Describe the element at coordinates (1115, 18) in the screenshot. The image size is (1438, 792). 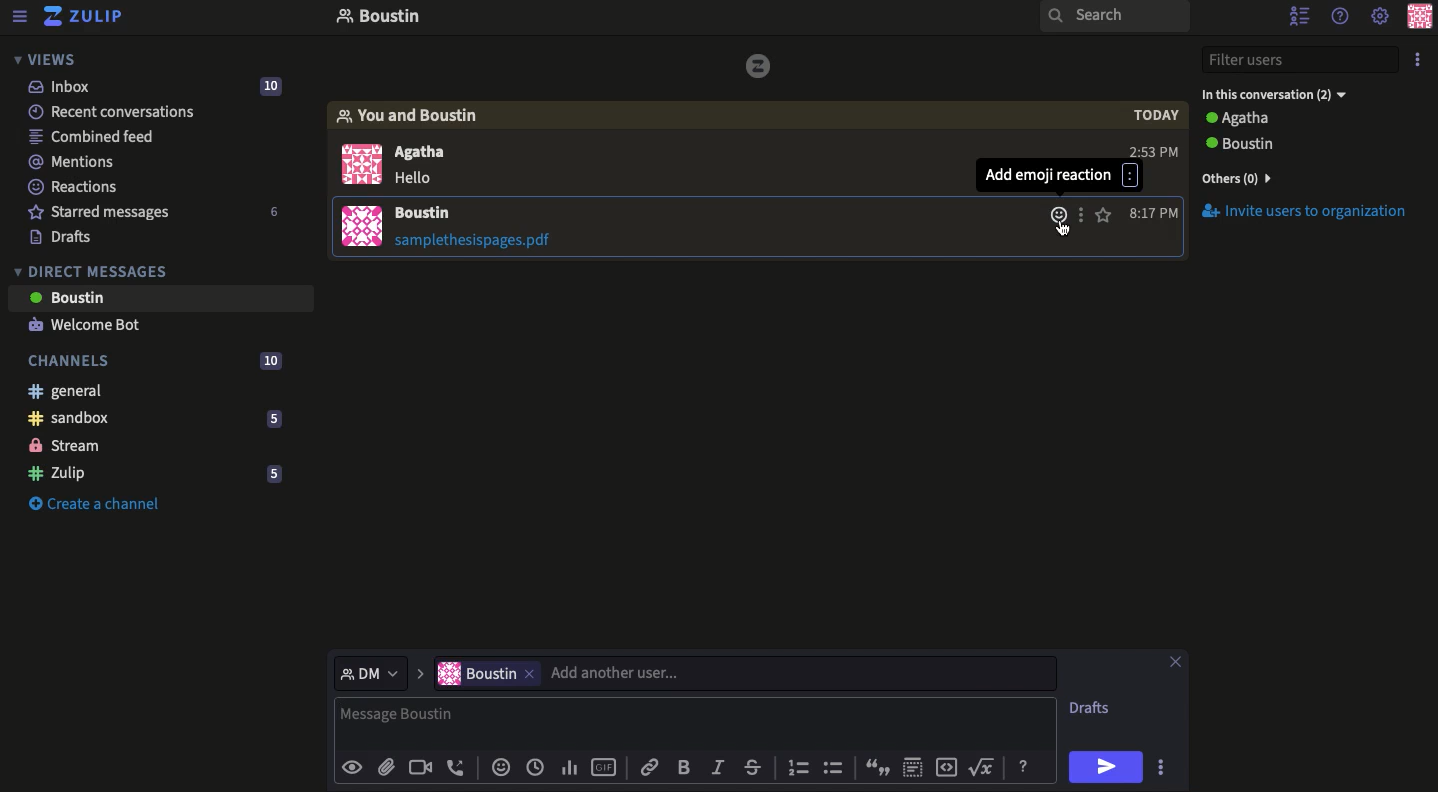
I see `Search` at that location.